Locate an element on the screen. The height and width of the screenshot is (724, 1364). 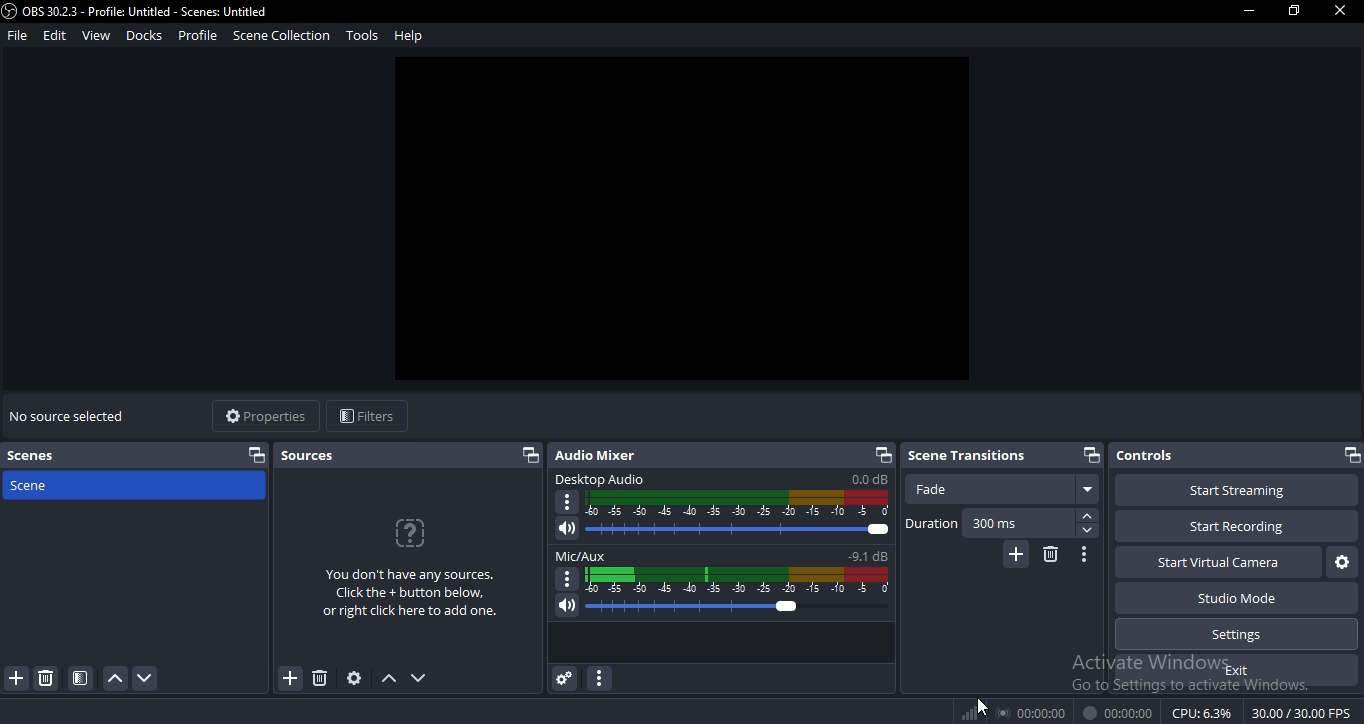
start streaming is located at coordinates (1225, 488).